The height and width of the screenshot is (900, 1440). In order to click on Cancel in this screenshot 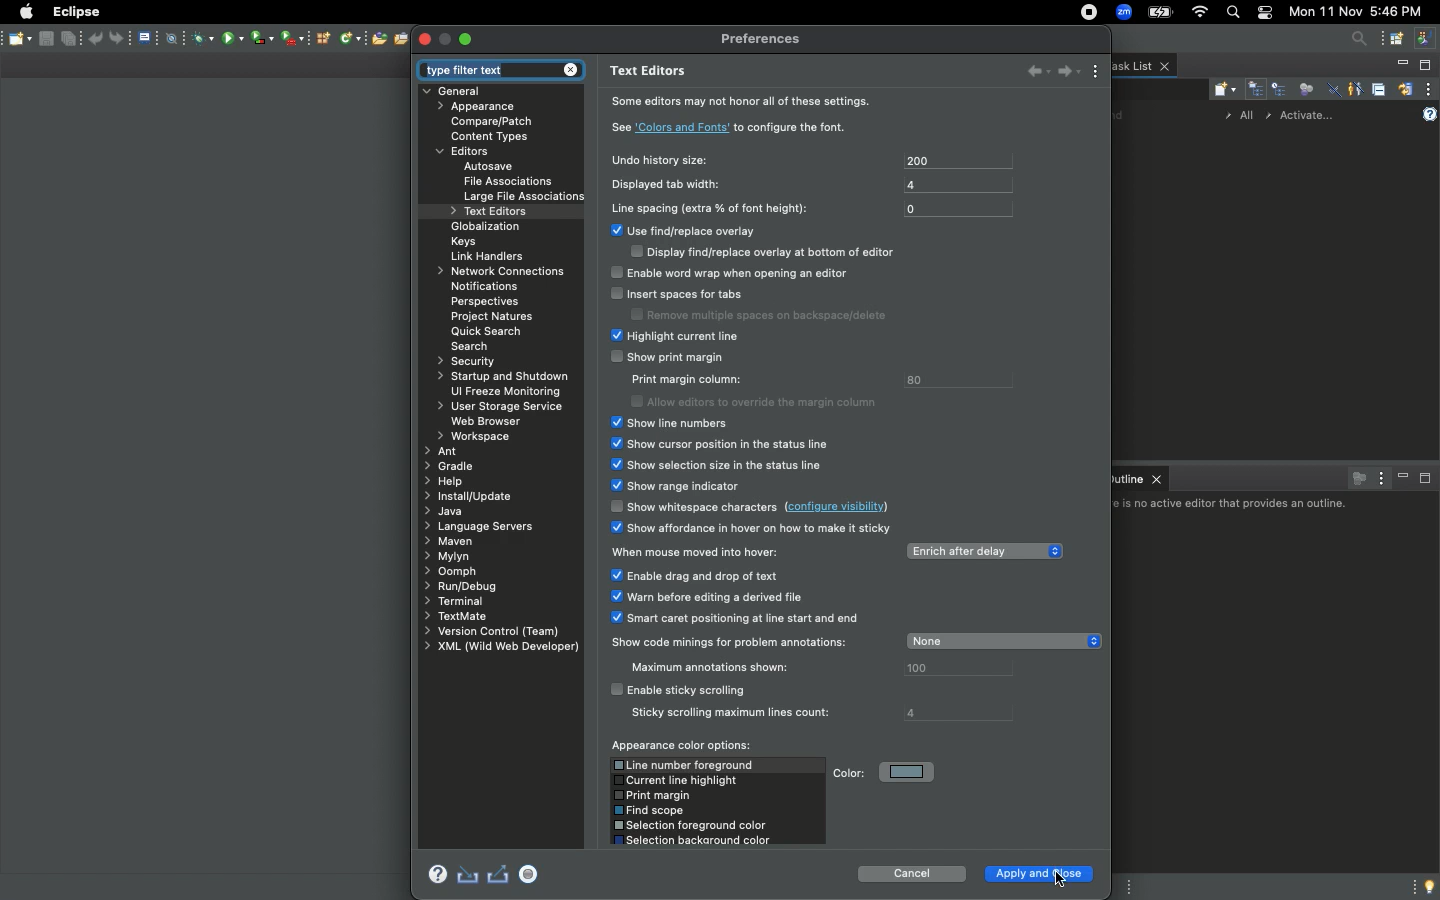, I will do `click(913, 871)`.